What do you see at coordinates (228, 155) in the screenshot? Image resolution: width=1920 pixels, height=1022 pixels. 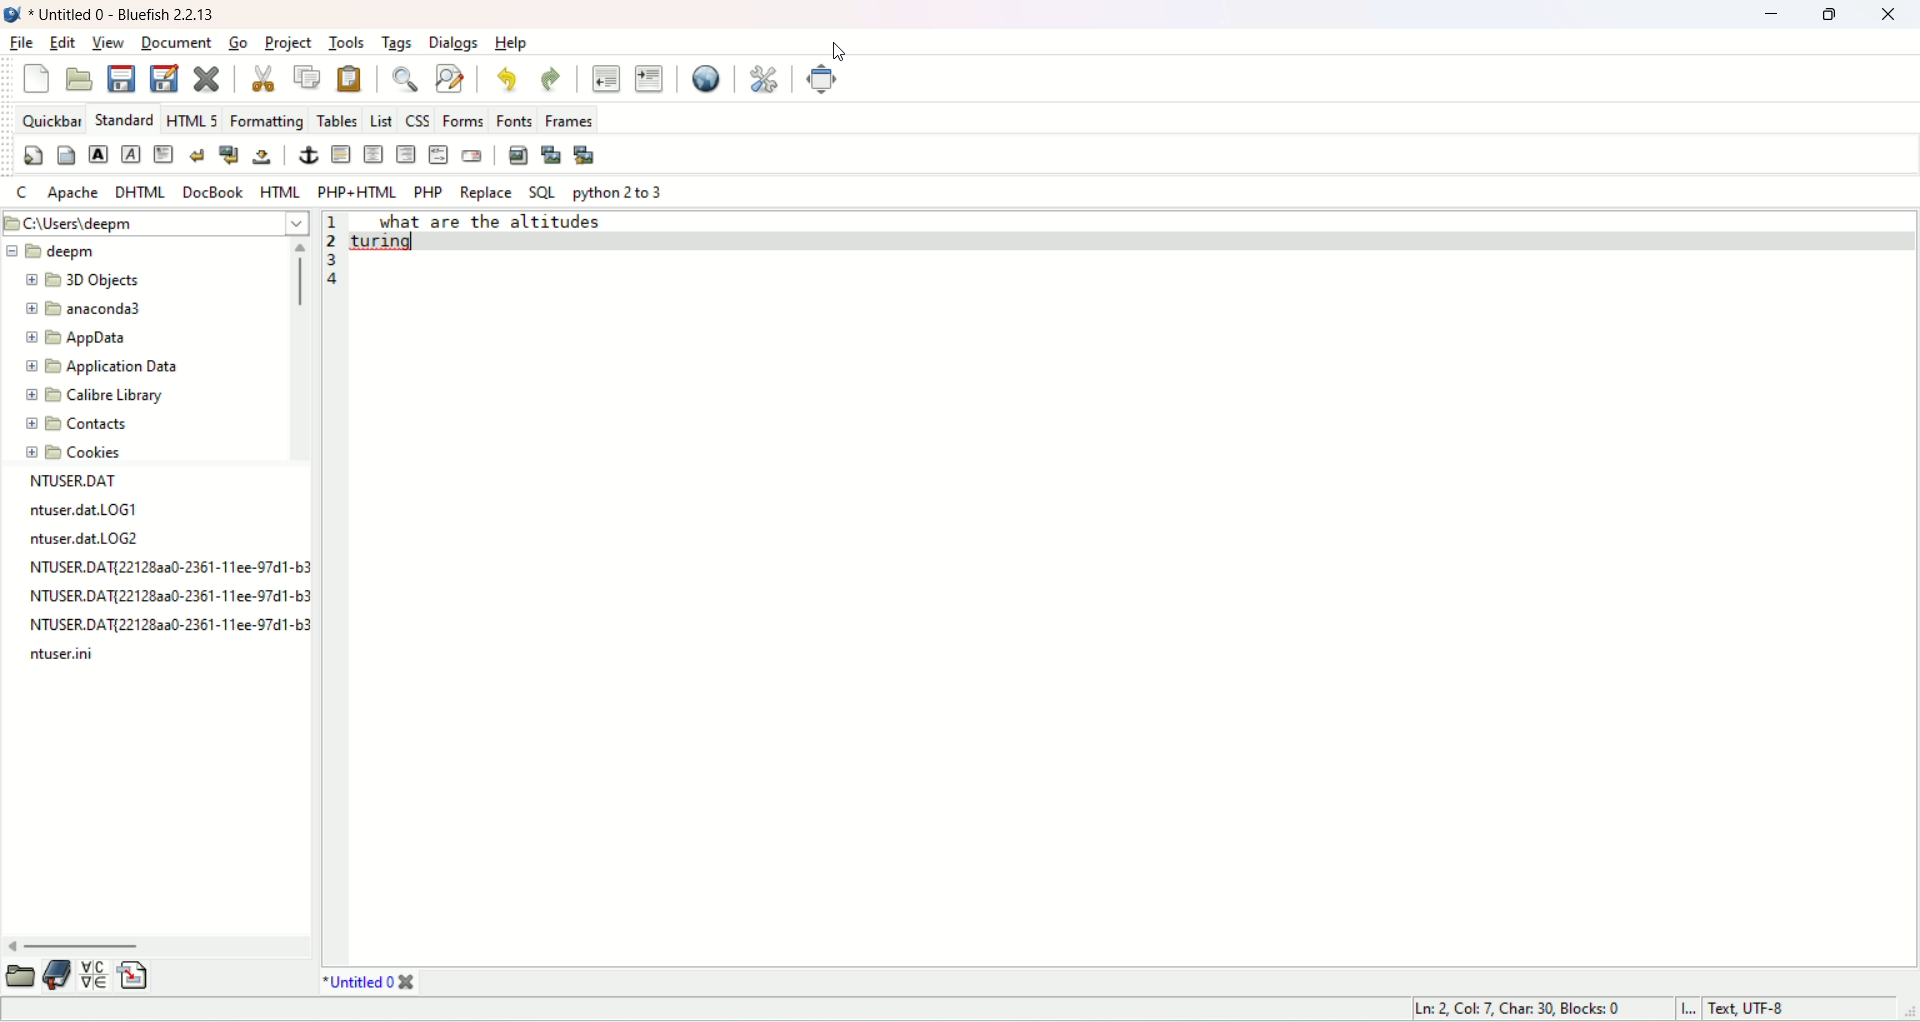 I see `break and clear` at bounding box center [228, 155].